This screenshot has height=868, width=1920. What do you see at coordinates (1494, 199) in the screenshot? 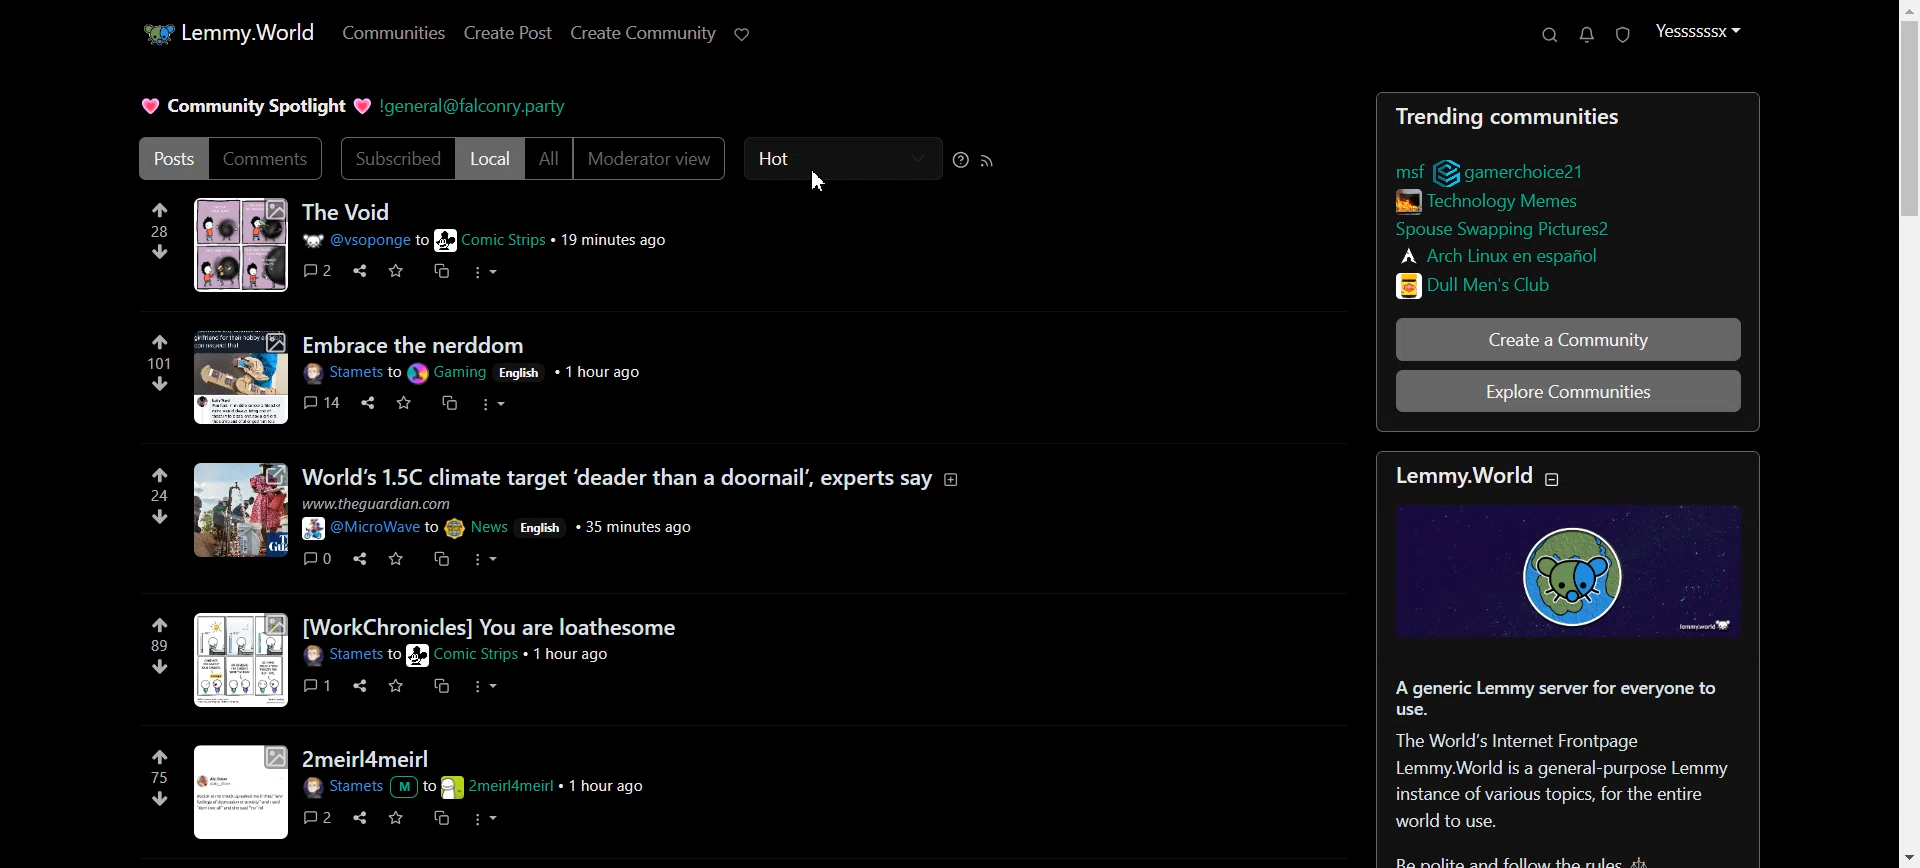
I see `LInks` at bounding box center [1494, 199].